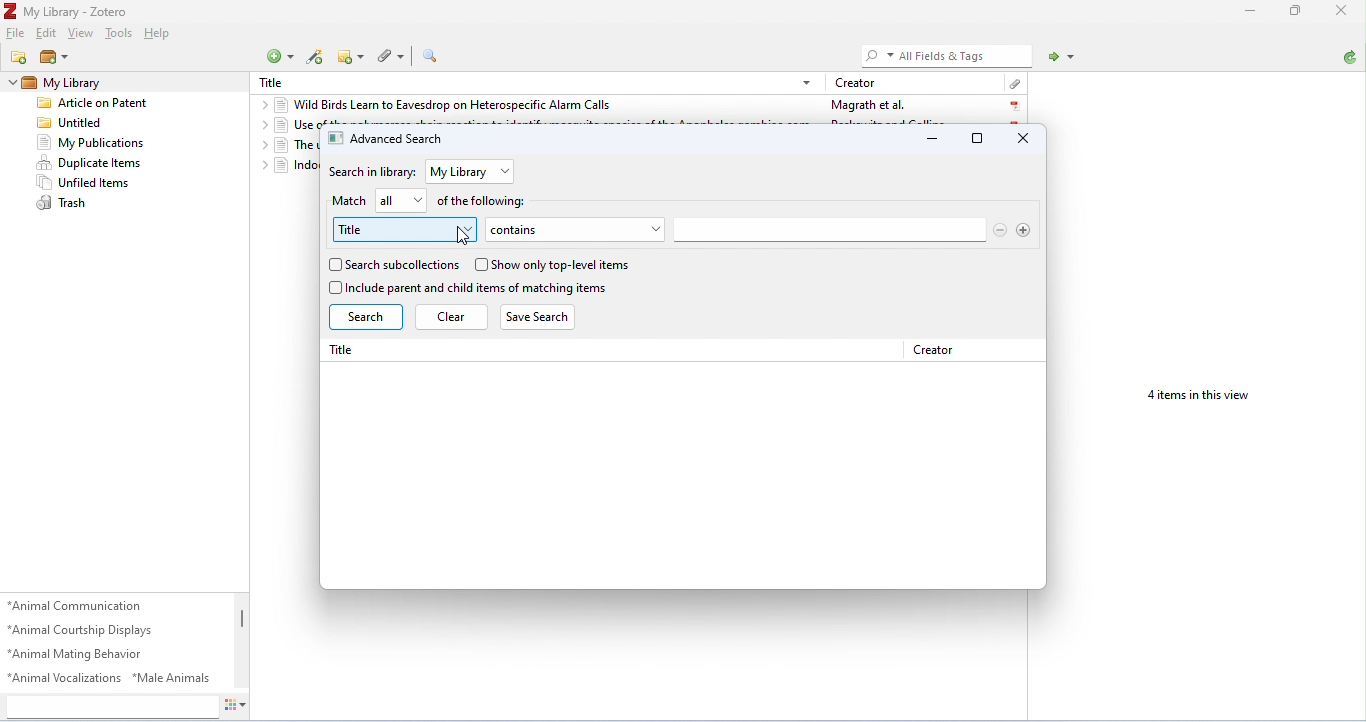 The width and height of the screenshot is (1366, 722). Describe the element at coordinates (90, 143) in the screenshot. I see `my publications` at that location.